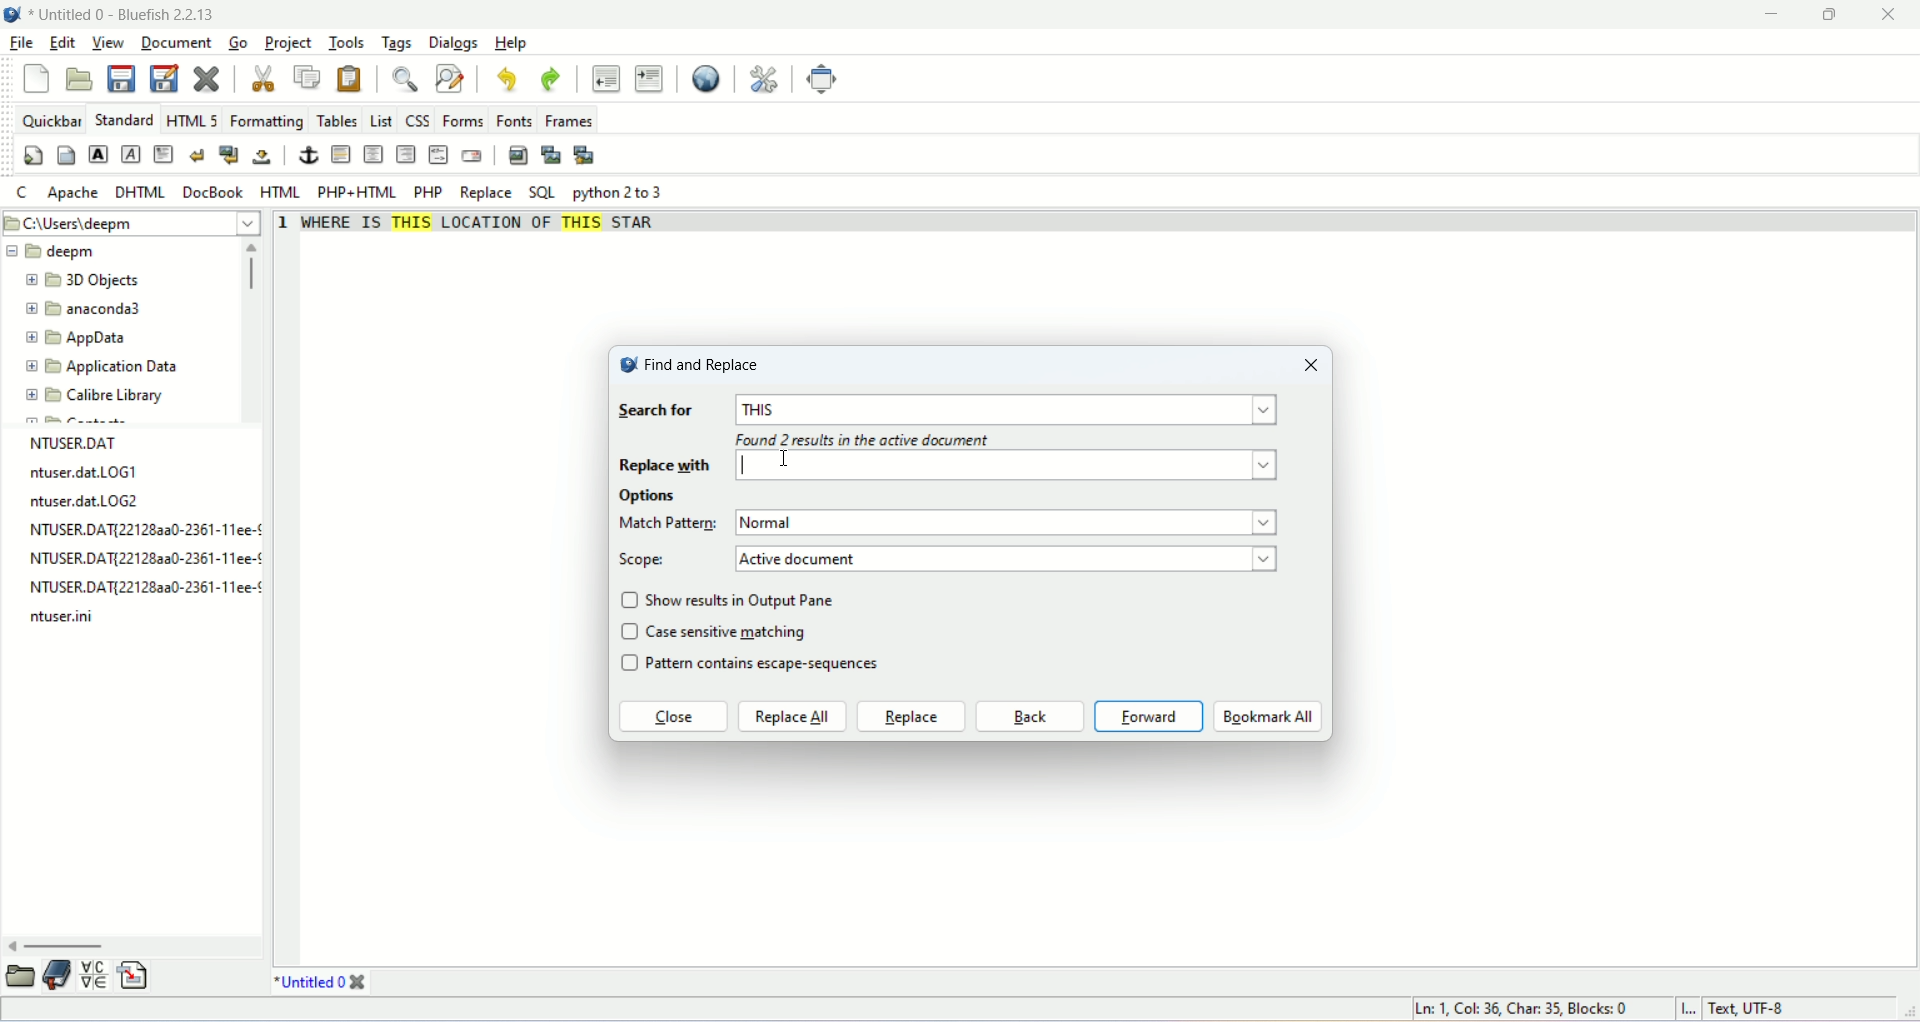 The image size is (1920, 1022). Describe the element at coordinates (655, 412) in the screenshot. I see `search for` at that location.